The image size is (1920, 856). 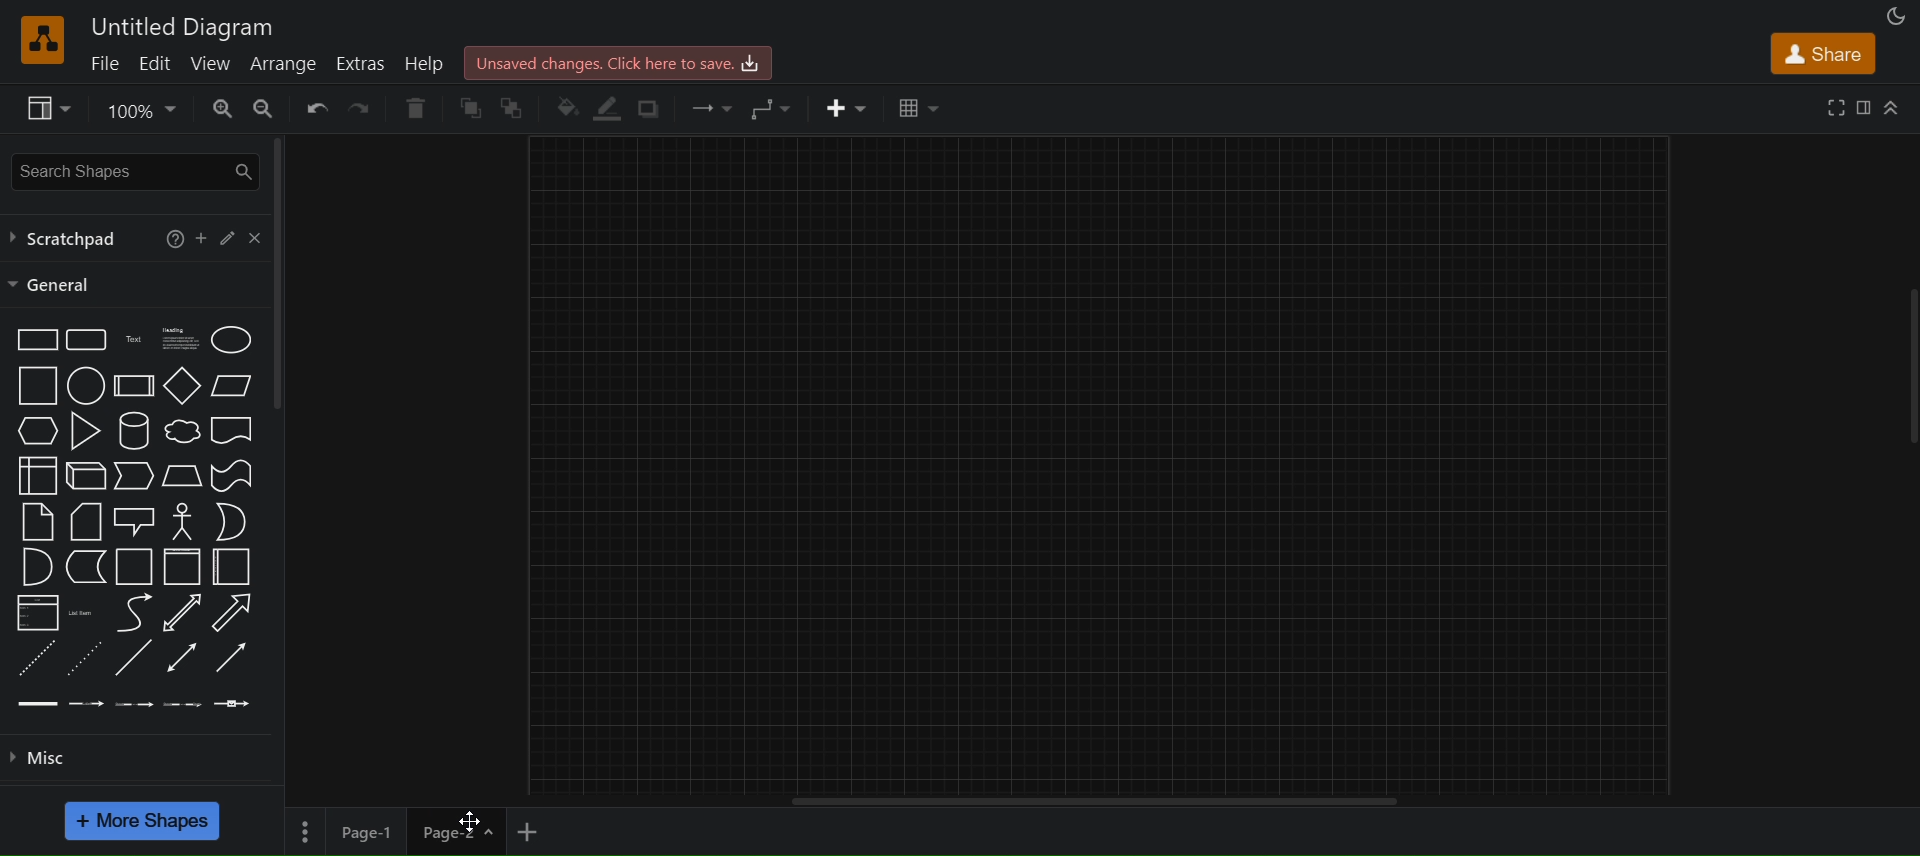 What do you see at coordinates (38, 702) in the screenshot?
I see `link` at bounding box center [38, 702].